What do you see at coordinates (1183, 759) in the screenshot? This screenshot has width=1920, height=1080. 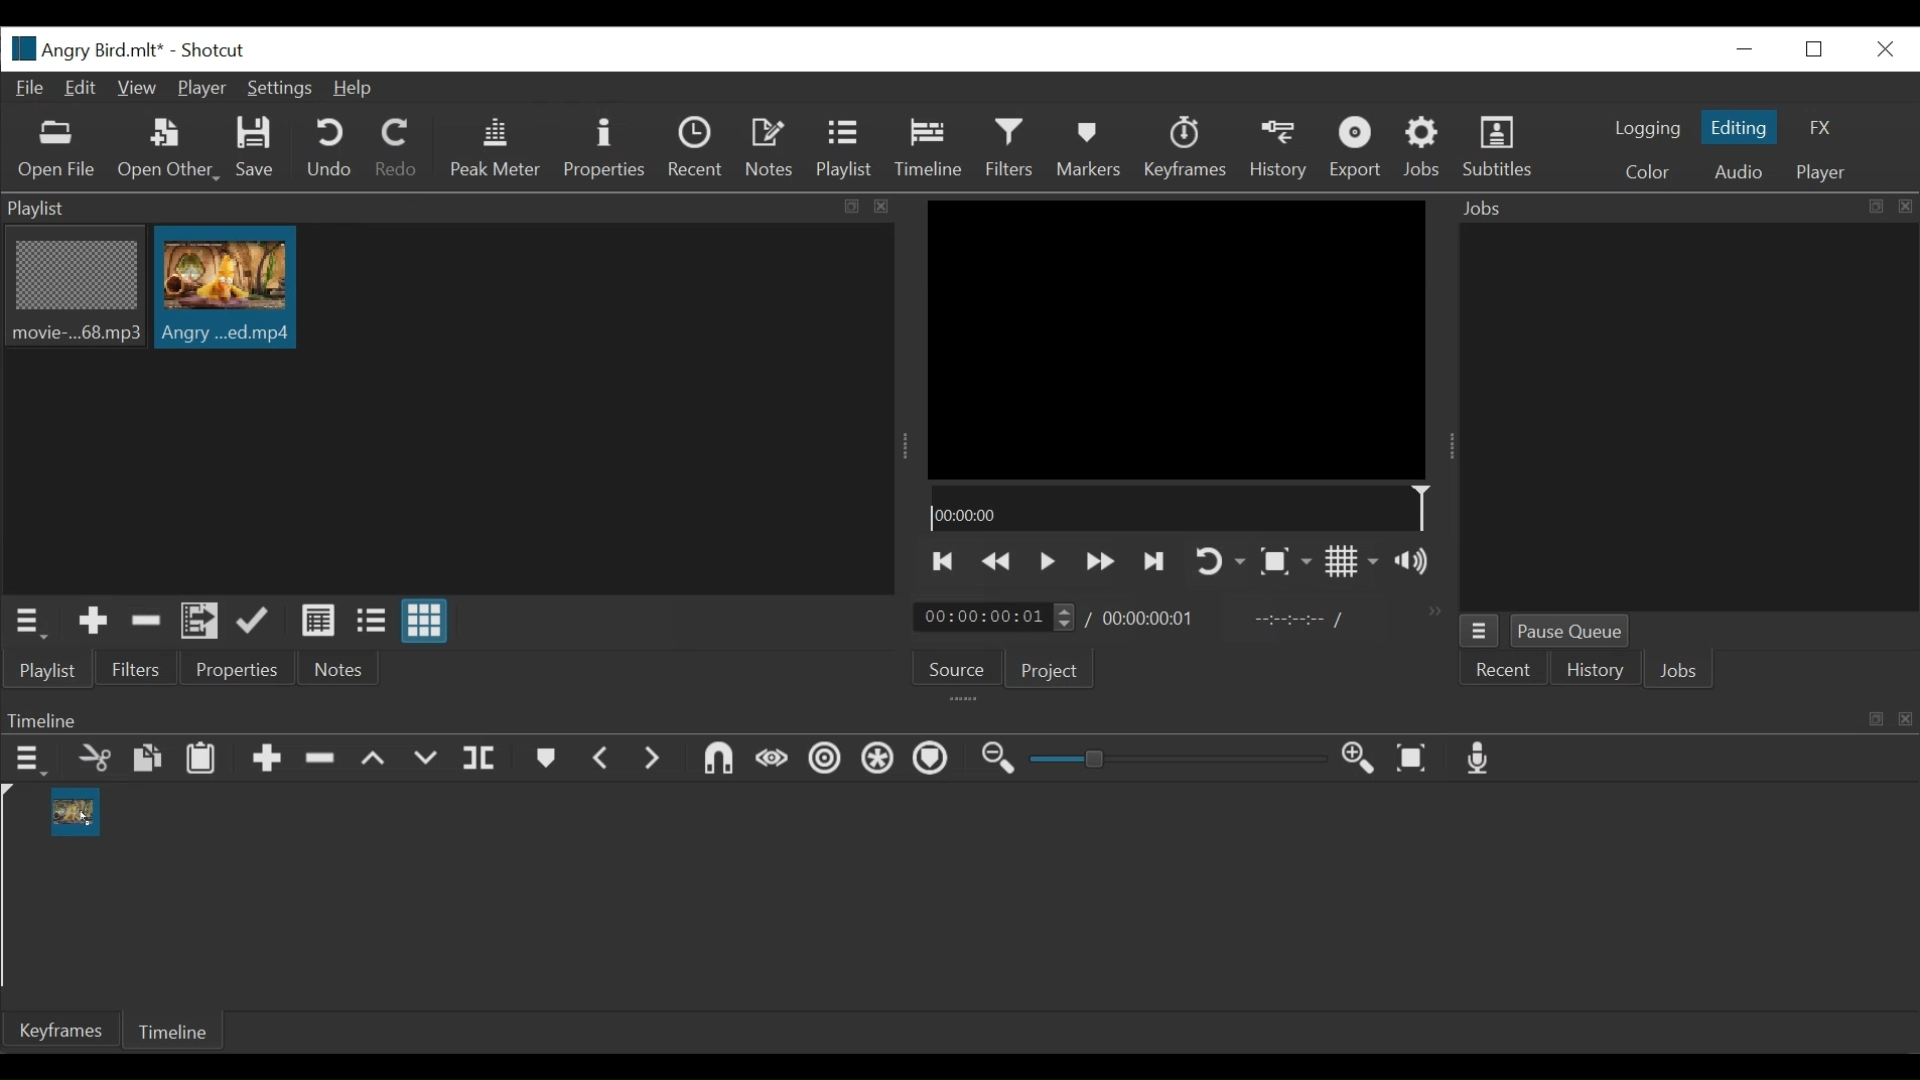 I see `Slider` at bounding box center [1183, 759].